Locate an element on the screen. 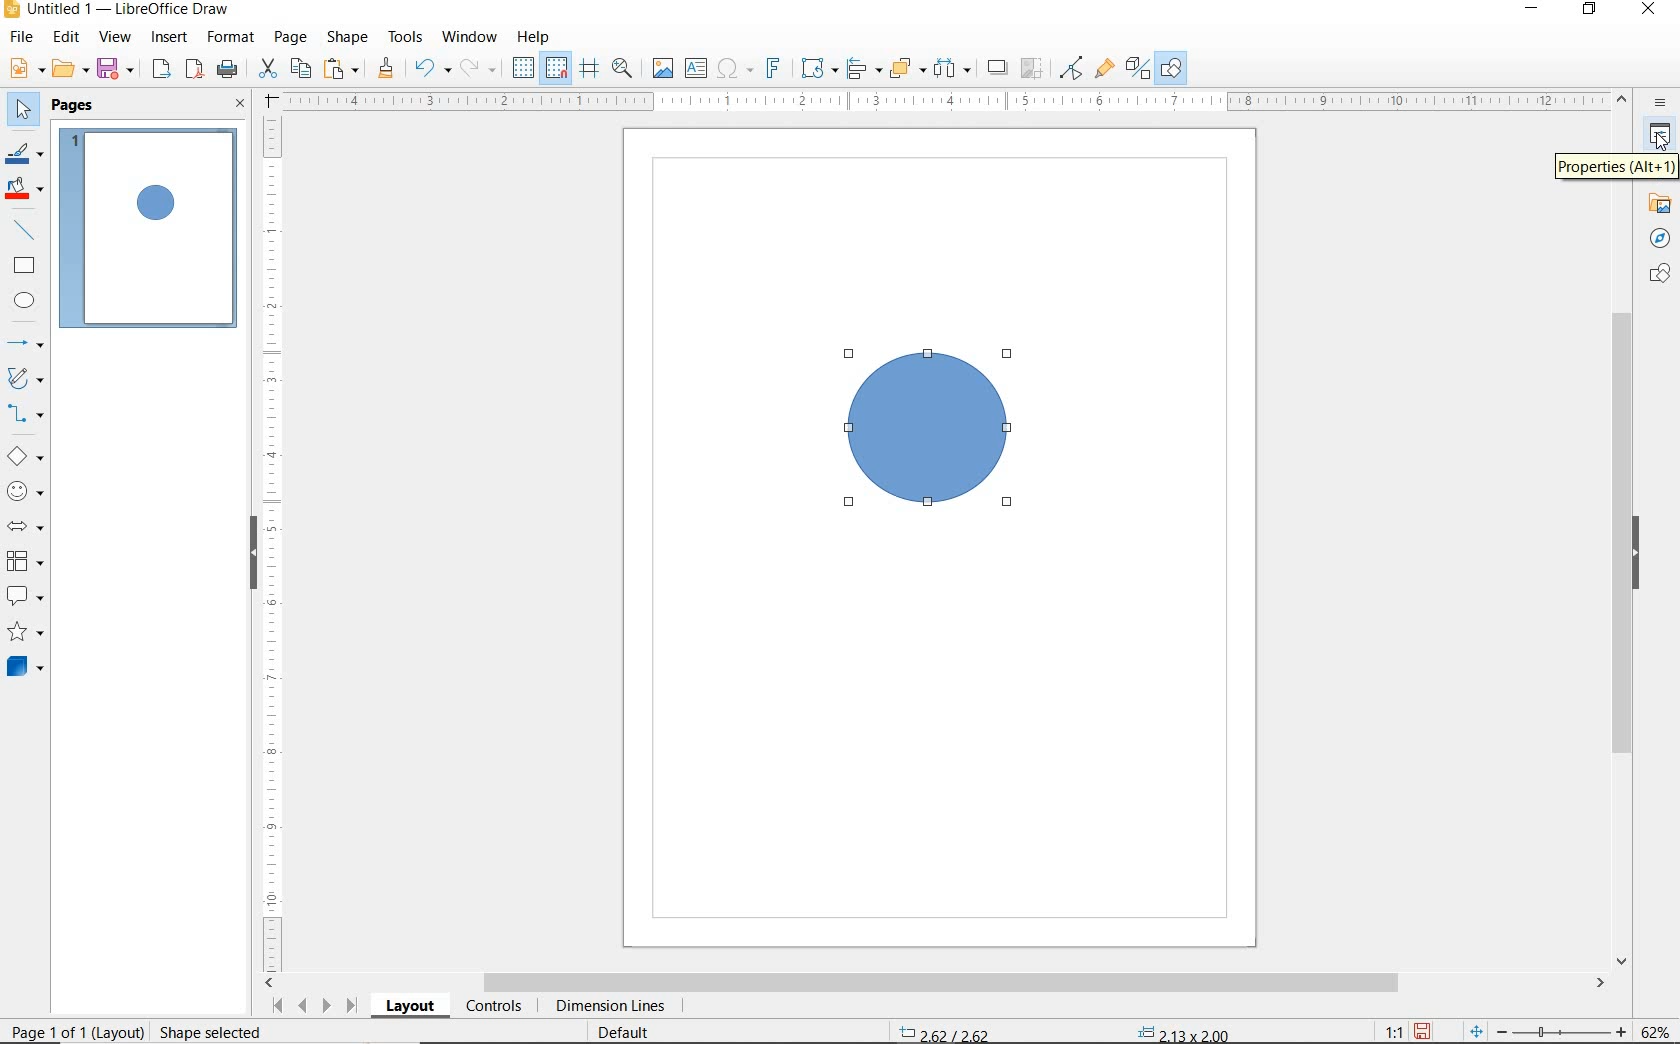  RULER is located at coordinates (946, 99).